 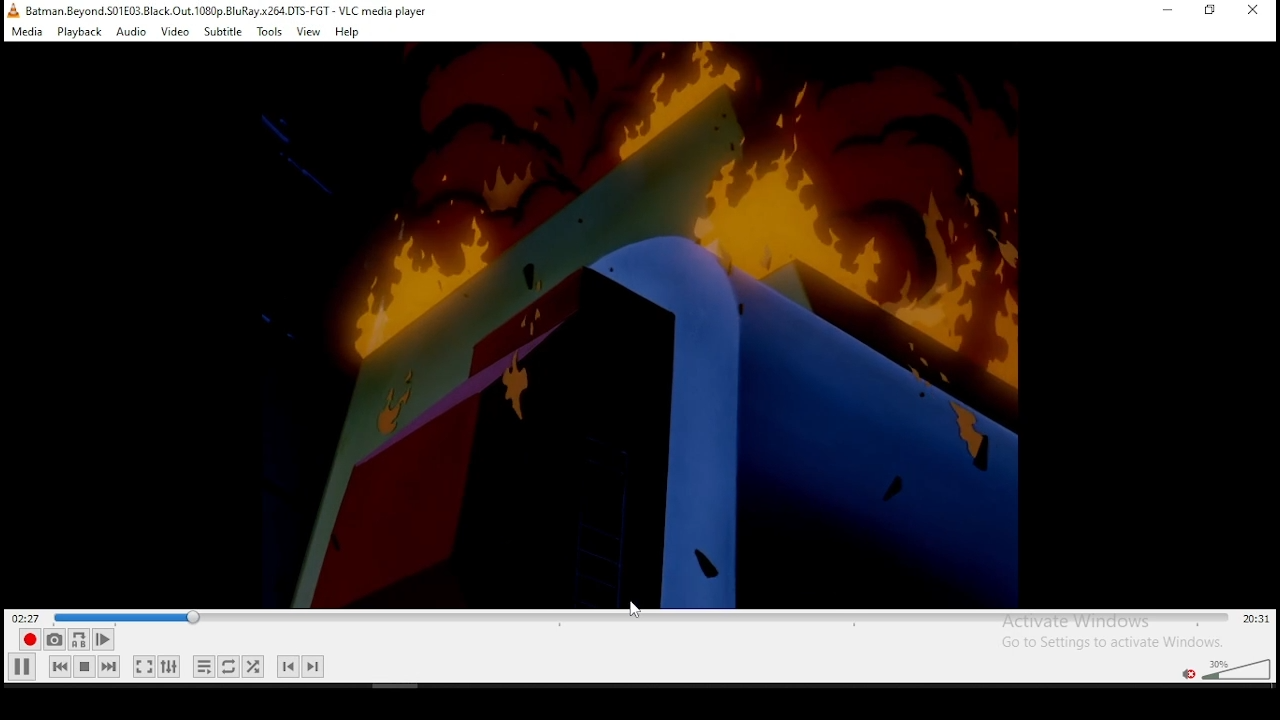 I want to click on audio, so click(x=131, y=31).